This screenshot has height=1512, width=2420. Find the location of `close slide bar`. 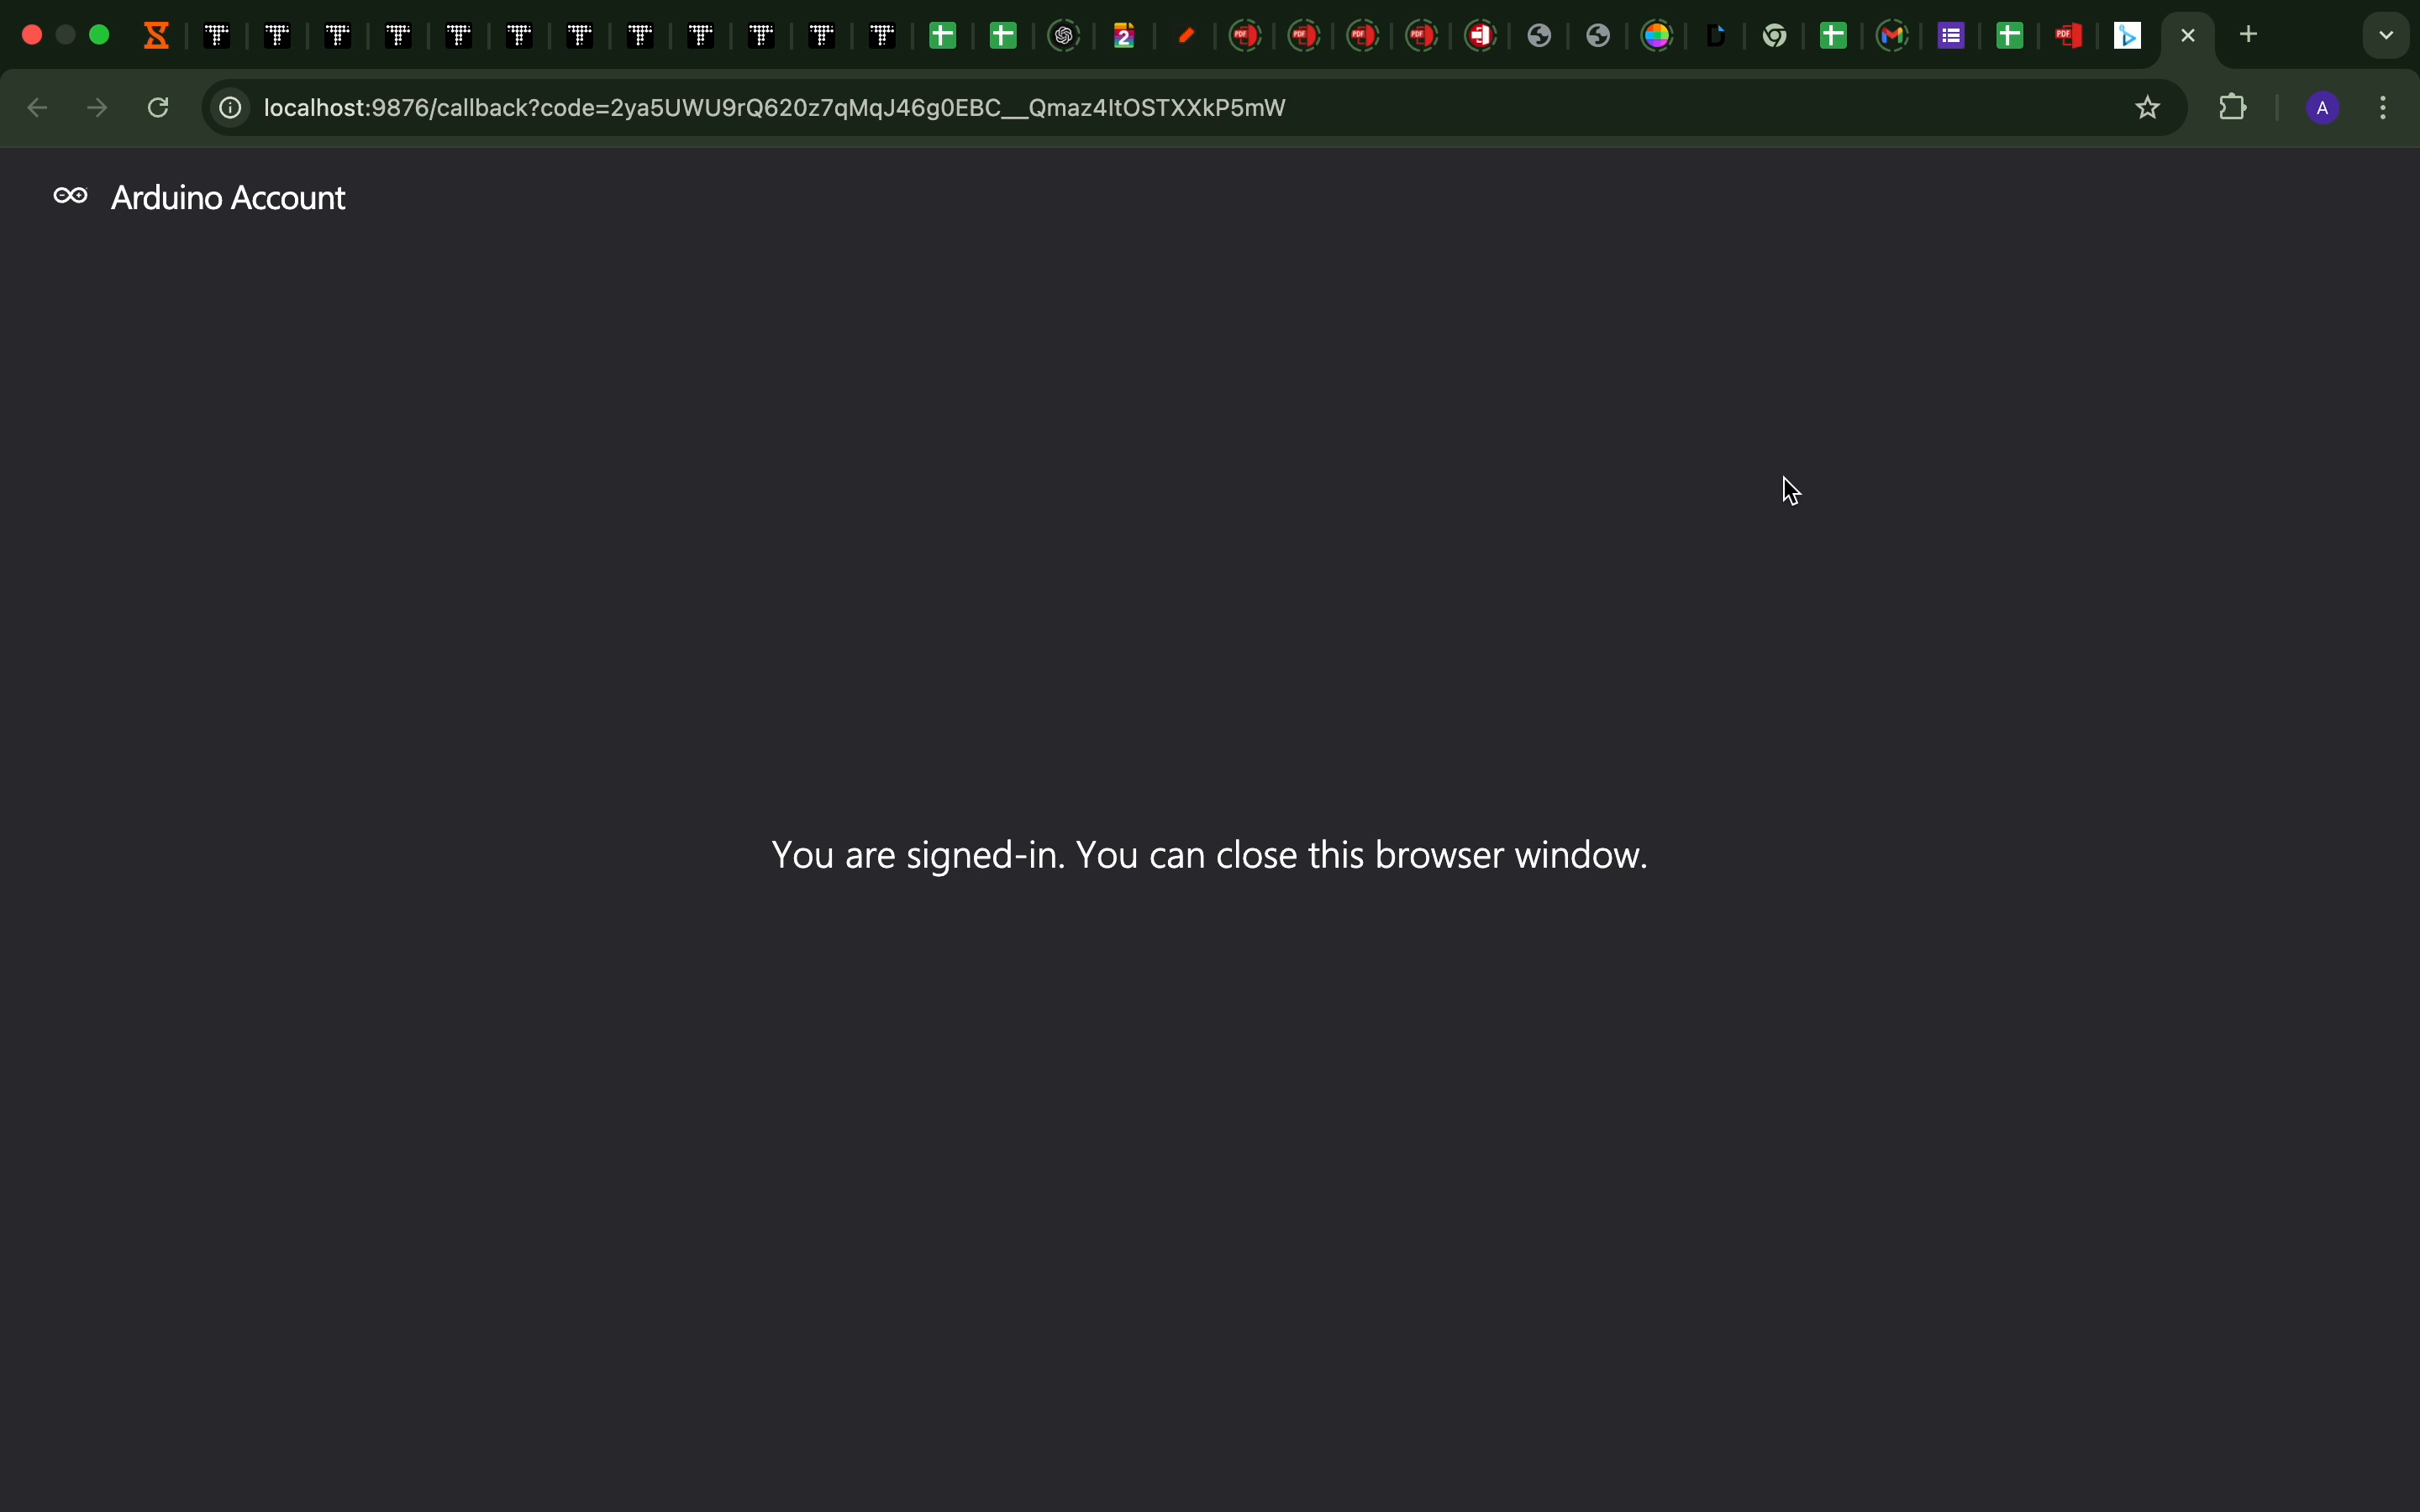

close slide bar is located at coordinates (2384, 1493).